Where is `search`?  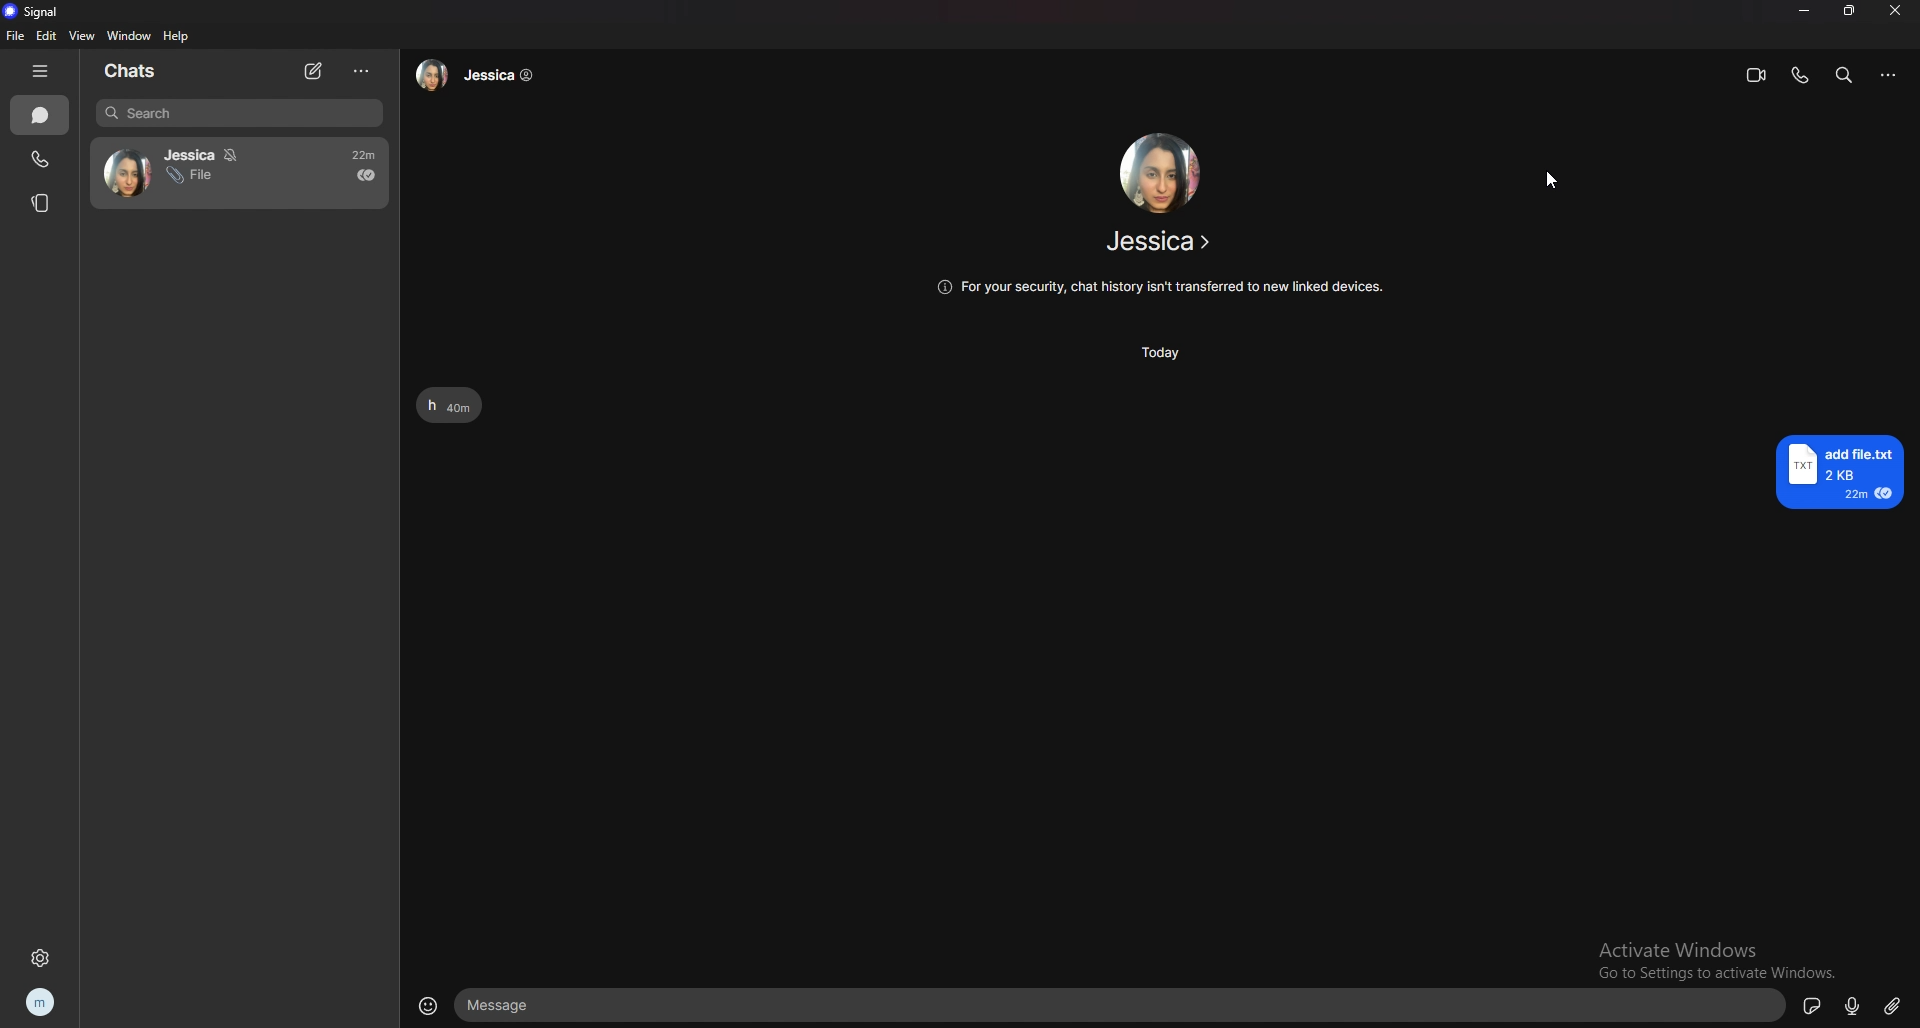 search is located at coordinates (1846, 76).